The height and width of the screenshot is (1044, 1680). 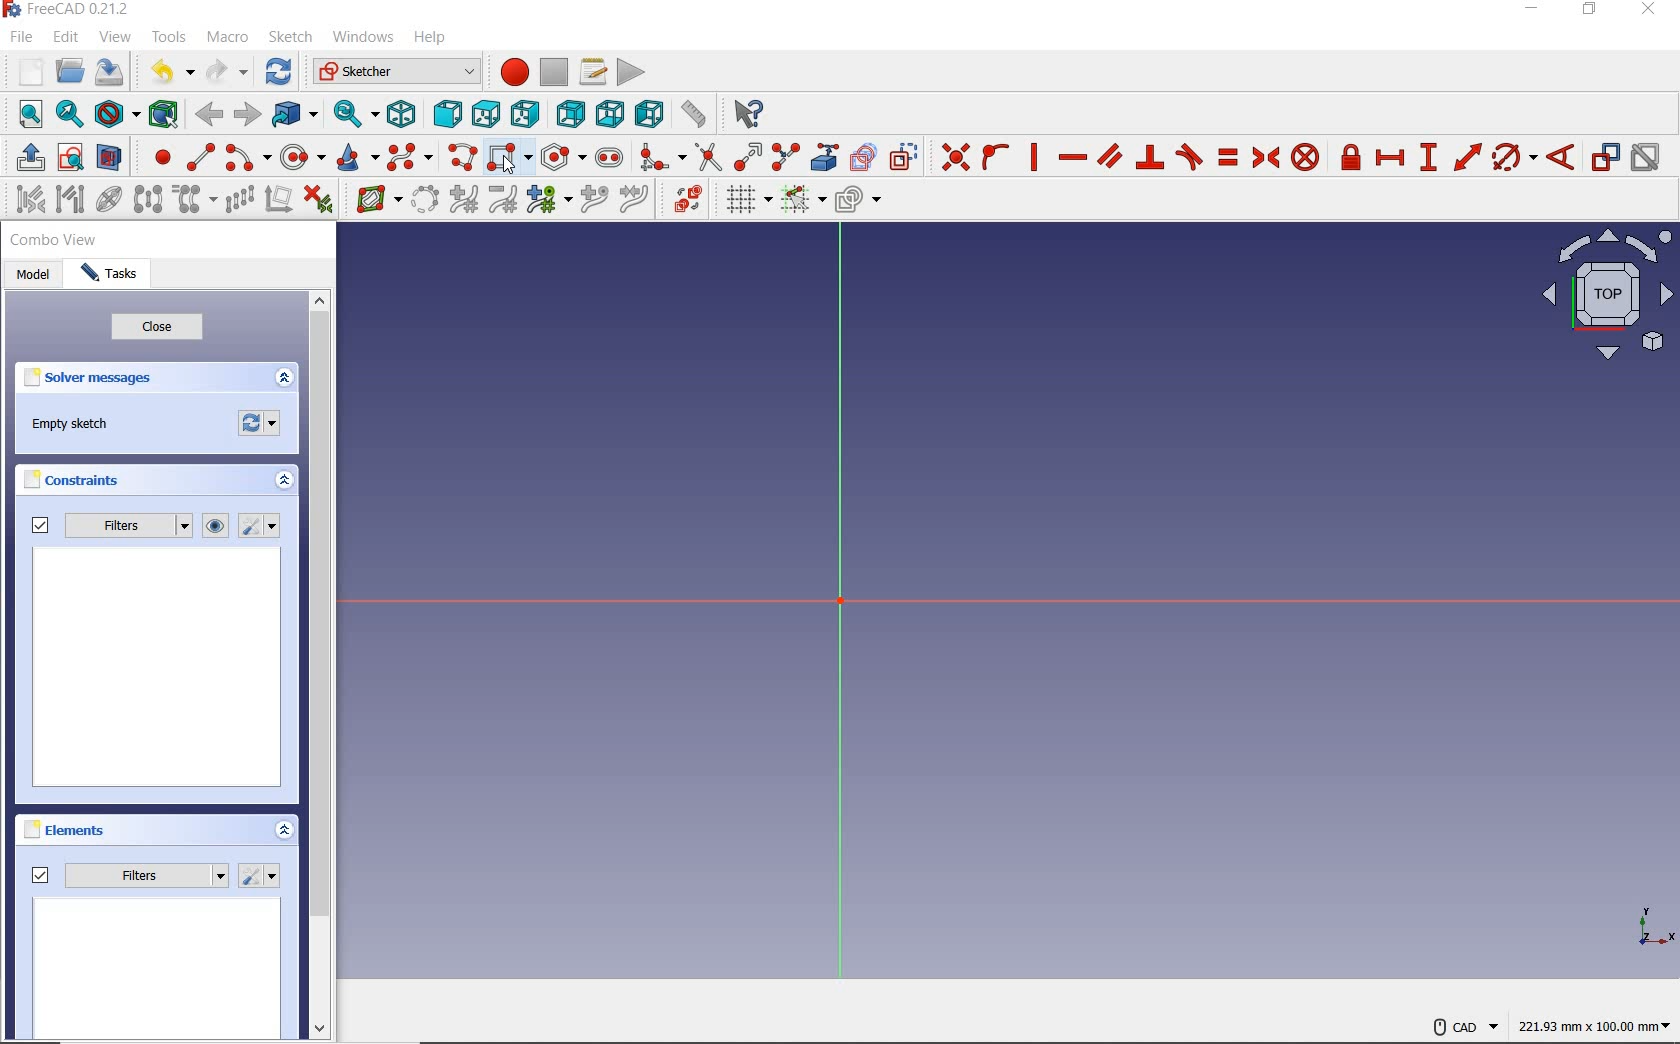 I want to click on clone, so click(x=196, y=201).